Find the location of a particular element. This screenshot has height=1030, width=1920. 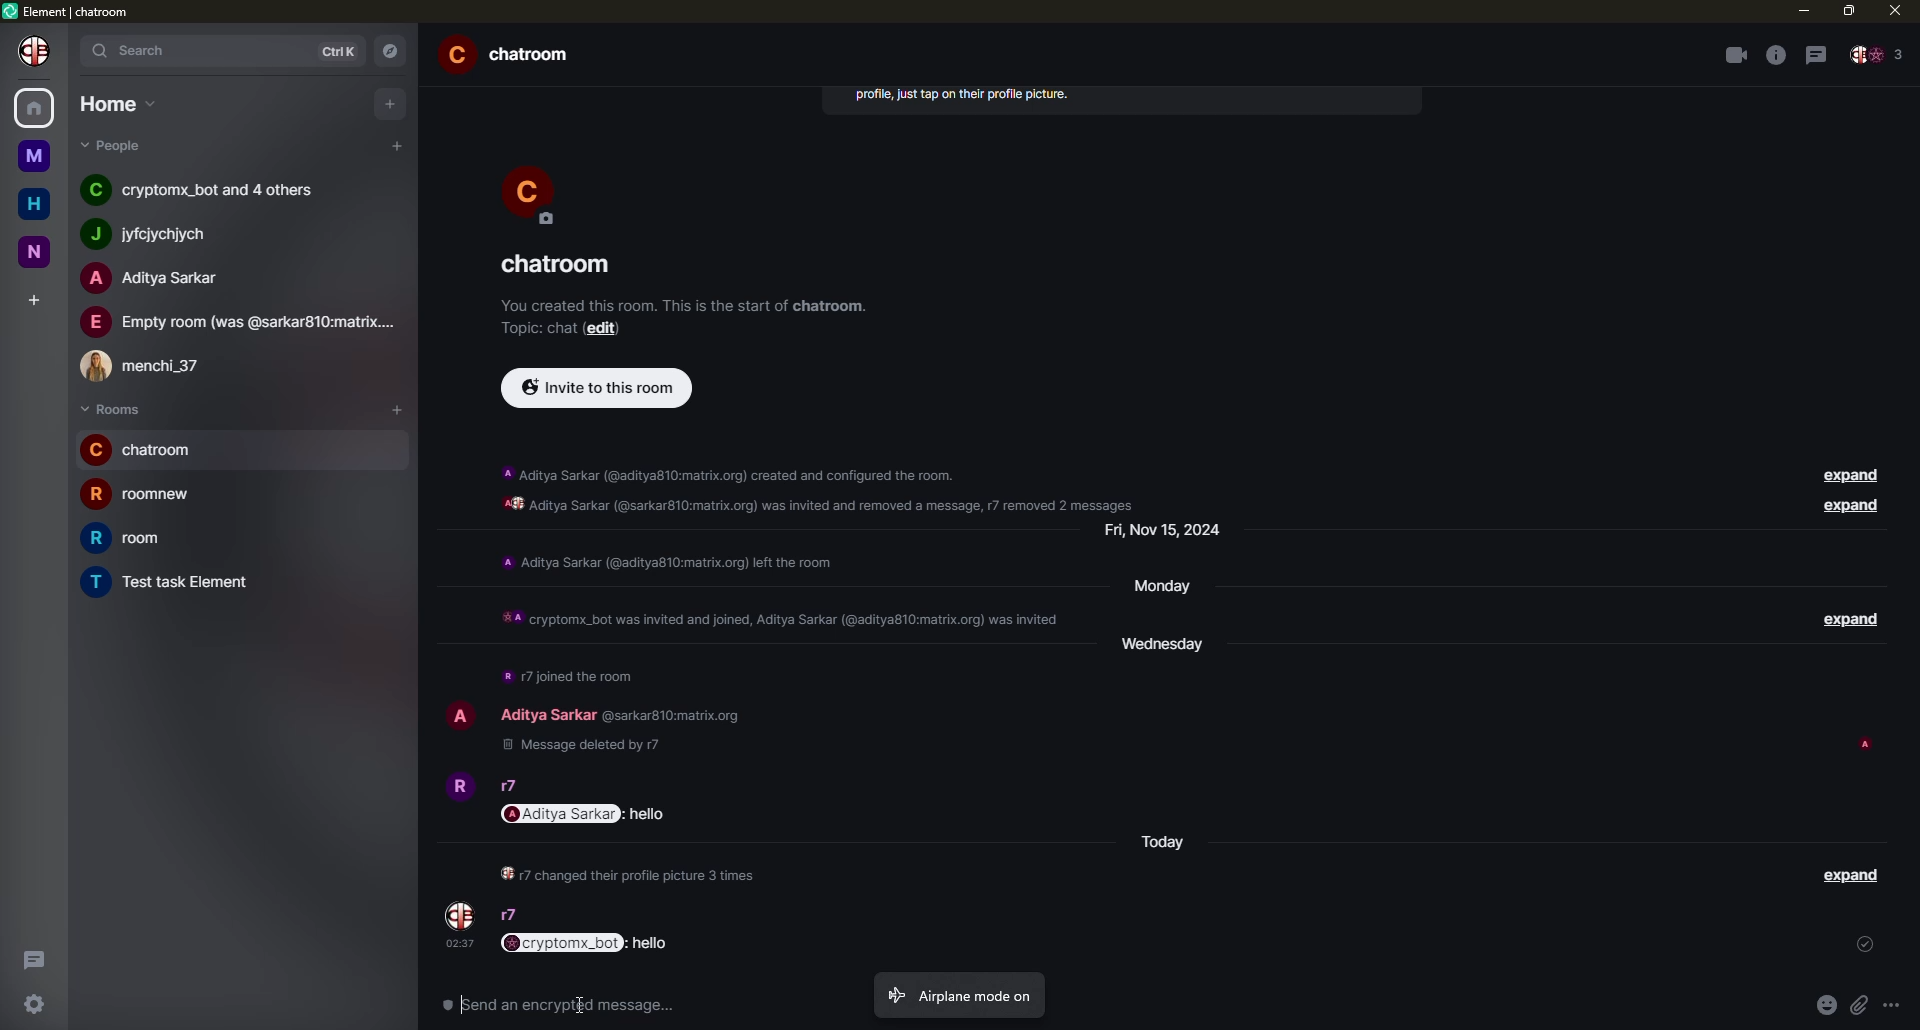

people is located at coordinates (211, 191).